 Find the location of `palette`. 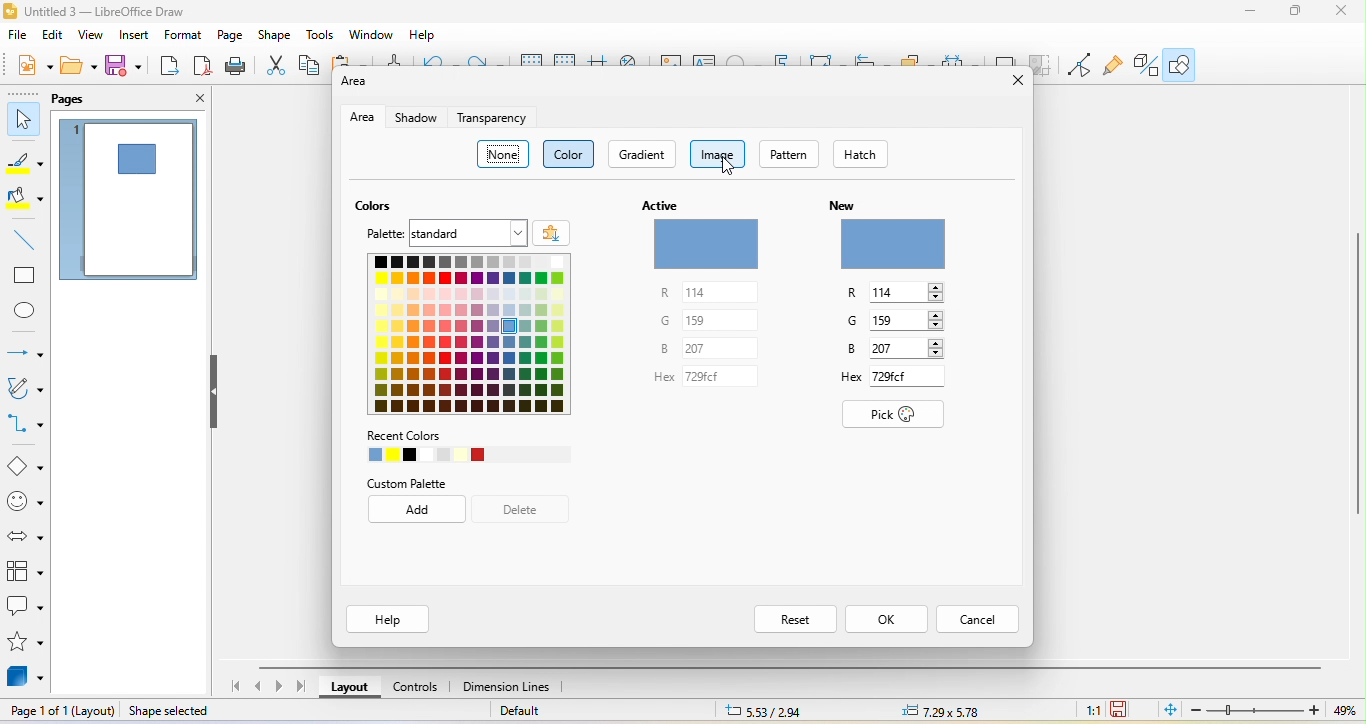

palette is located at coordinates (379, 233).